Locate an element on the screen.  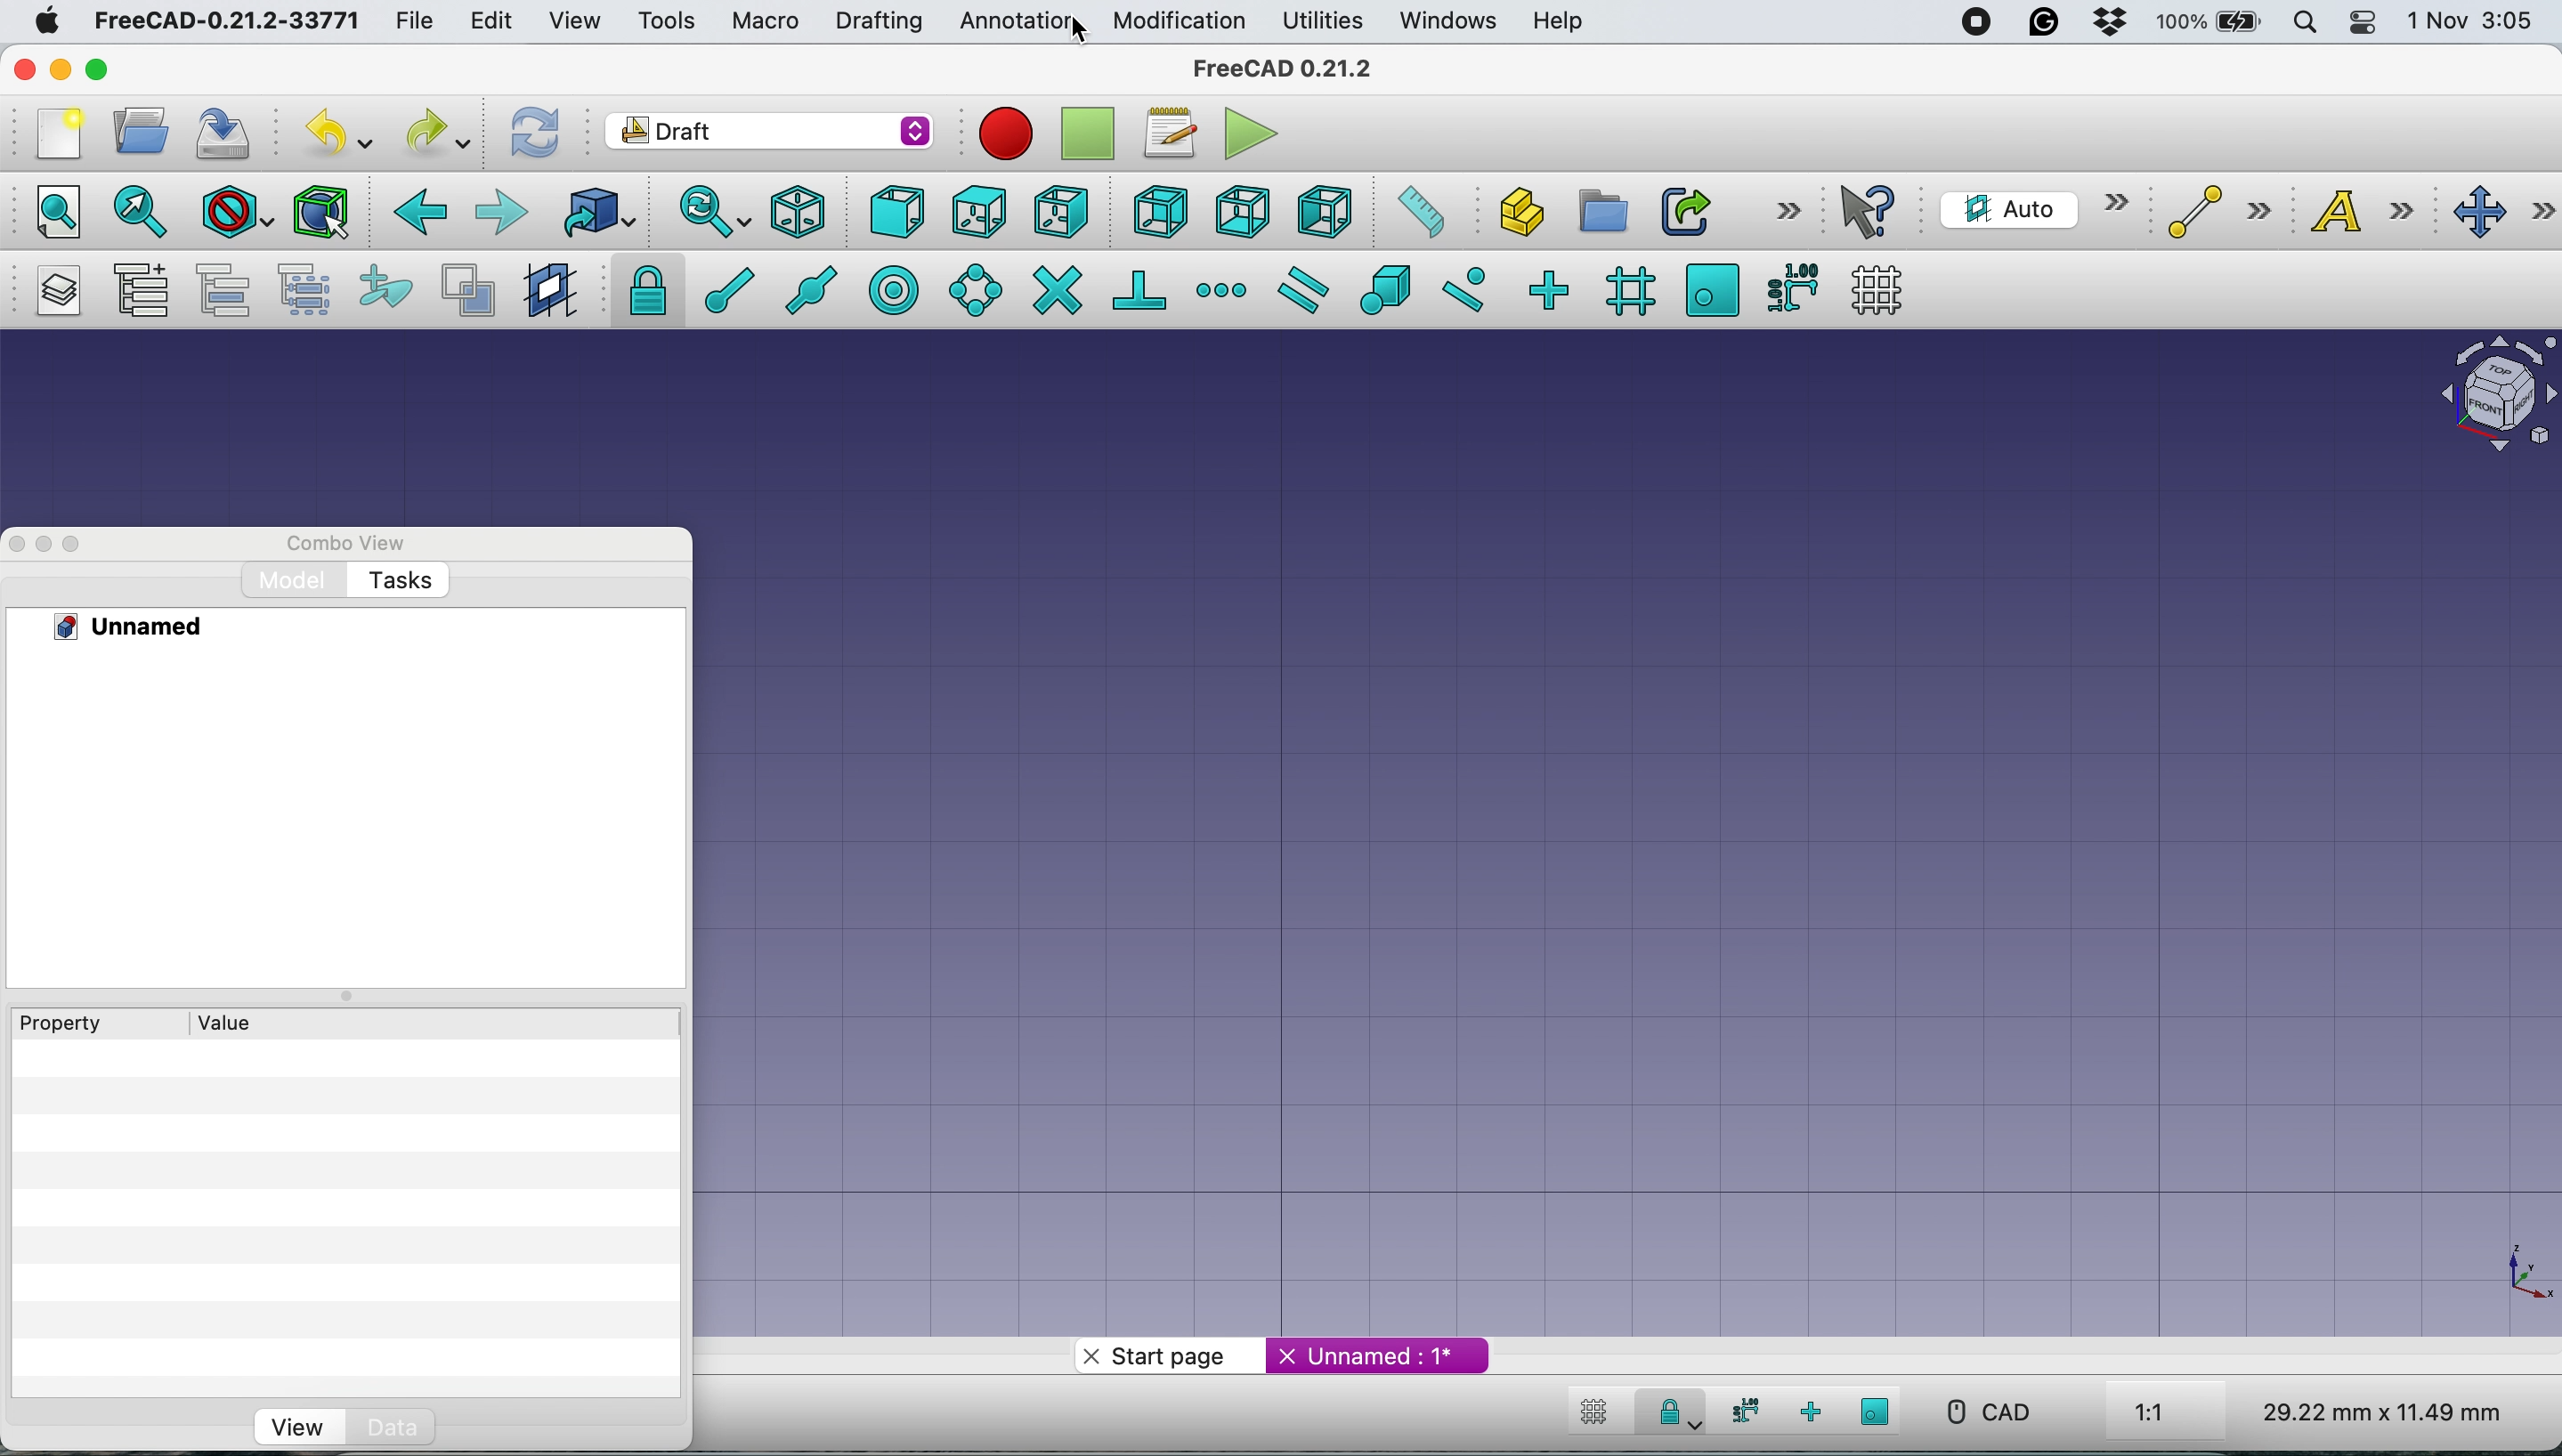
snap ortho is located at coordinates (1551, 289).